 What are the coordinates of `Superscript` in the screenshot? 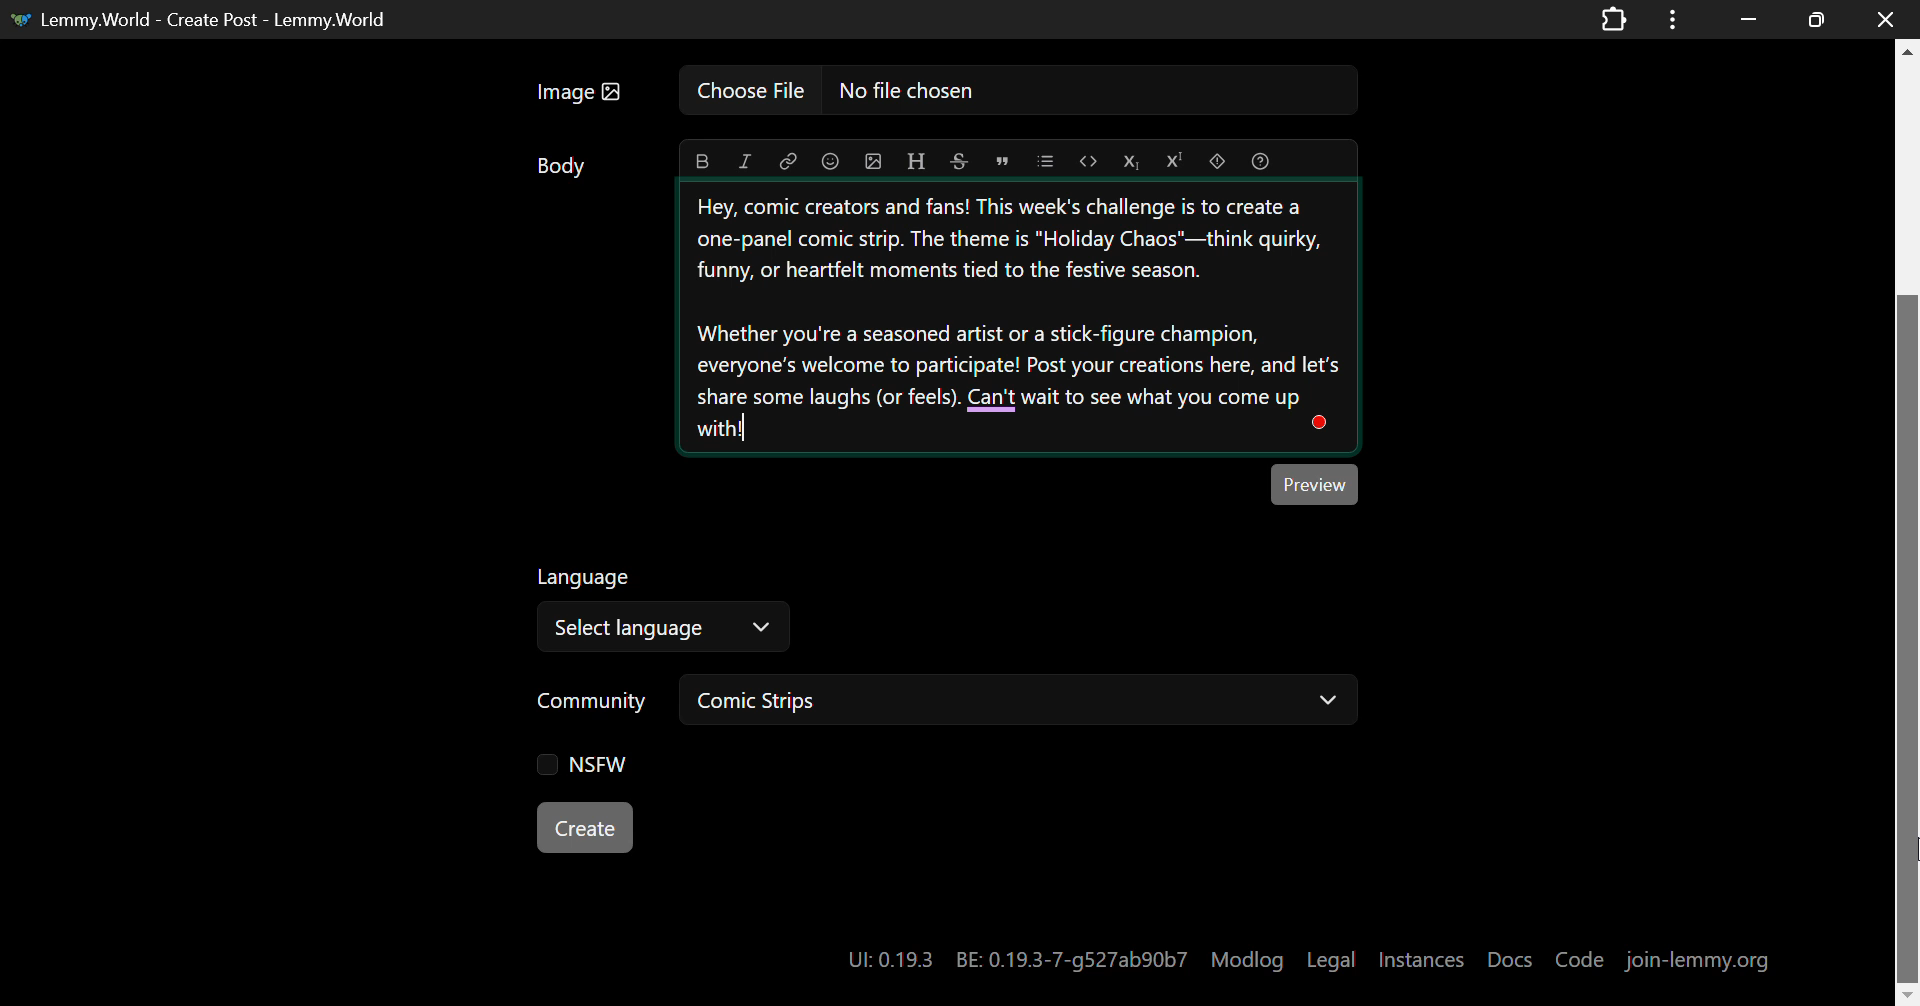 It's located at (1175, 159).